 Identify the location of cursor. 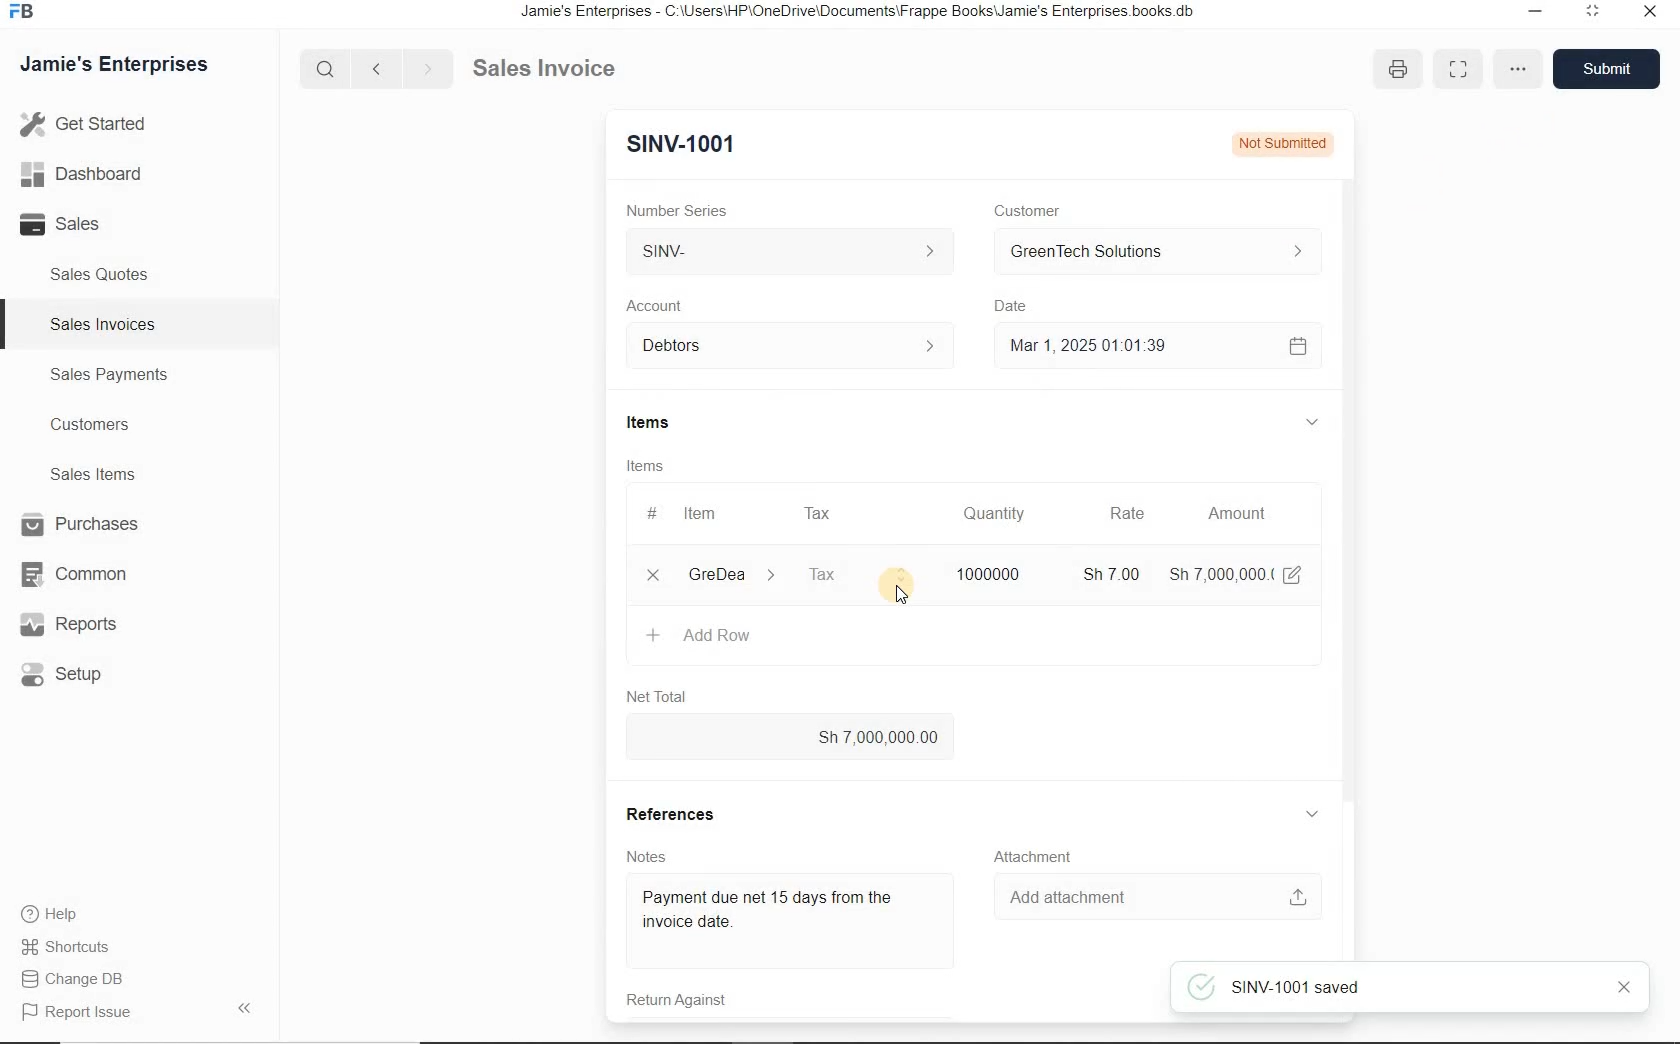
(901, 597).